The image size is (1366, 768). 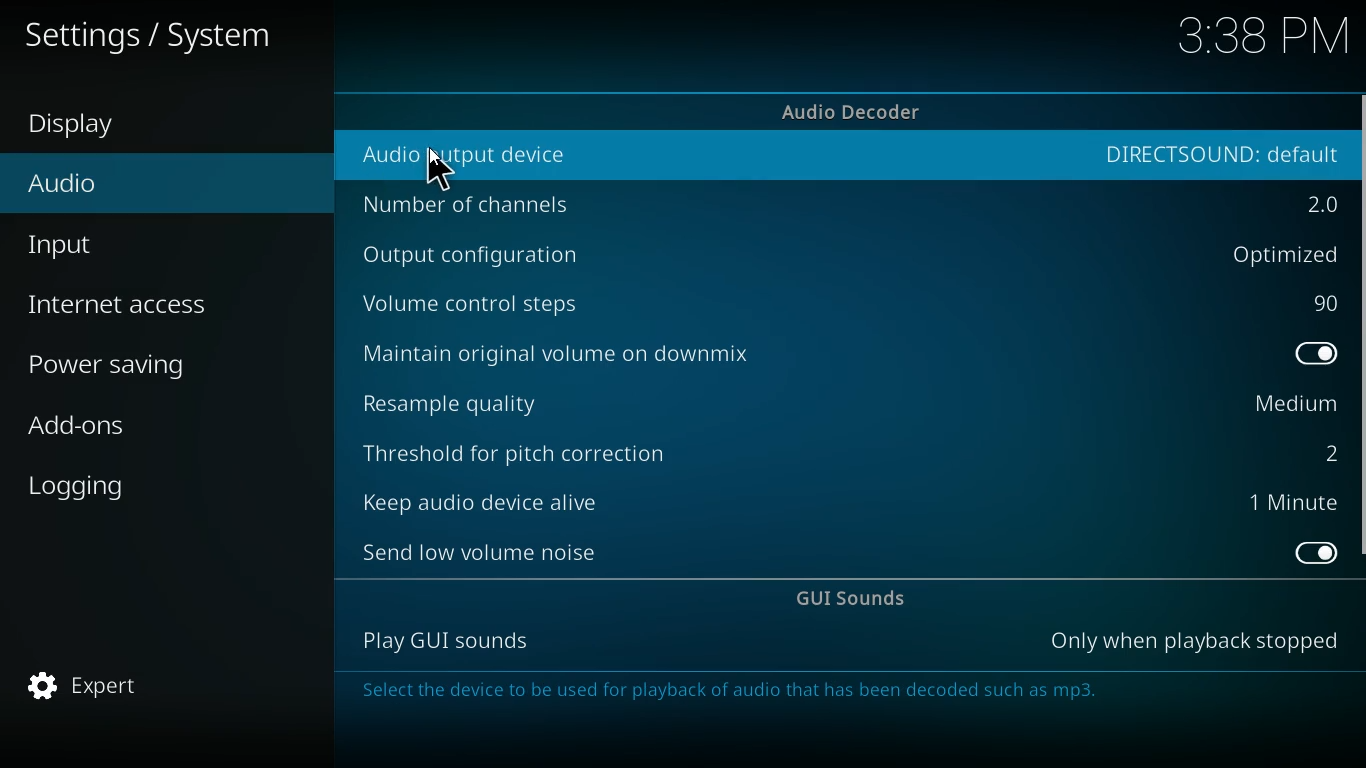 What do you see at coordinates (859, 600) in the screenshot?
I see `gui sounds` at bounding box center [859, 600].